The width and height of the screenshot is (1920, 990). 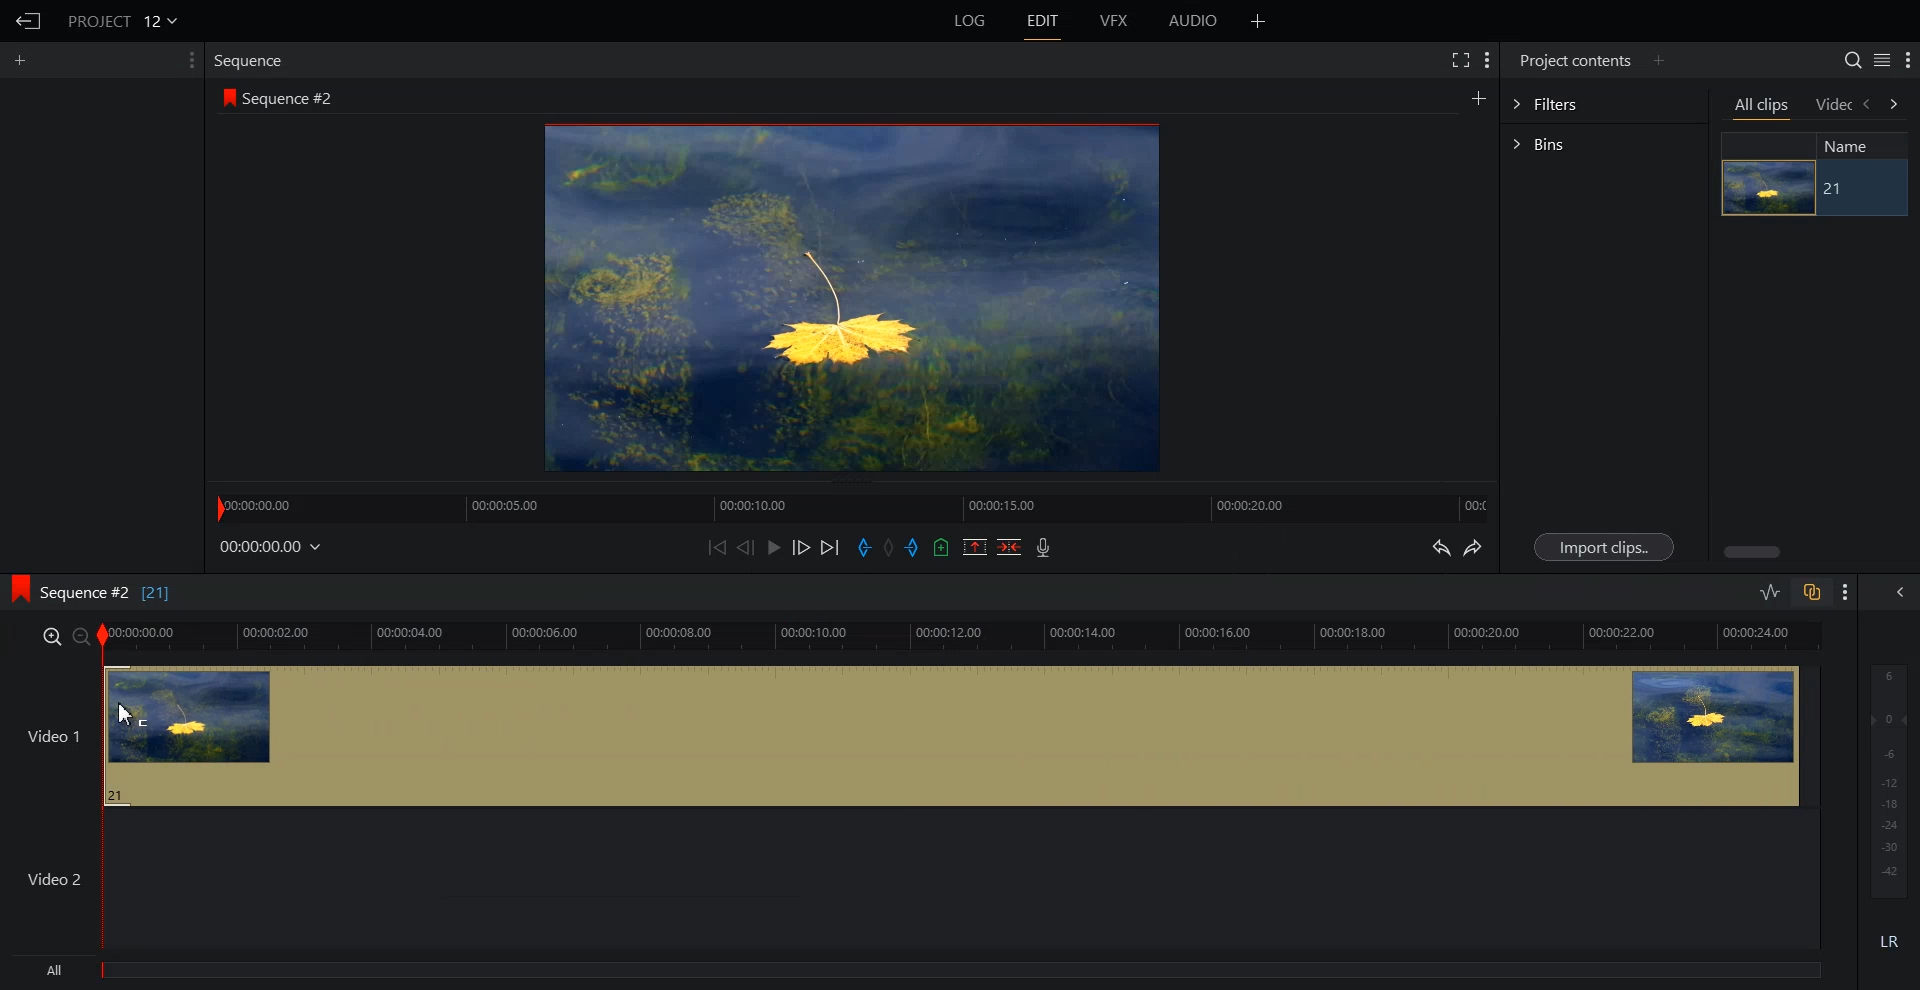 I want to click on Toggle Auto track Sync, so click(x=1810, y=592).